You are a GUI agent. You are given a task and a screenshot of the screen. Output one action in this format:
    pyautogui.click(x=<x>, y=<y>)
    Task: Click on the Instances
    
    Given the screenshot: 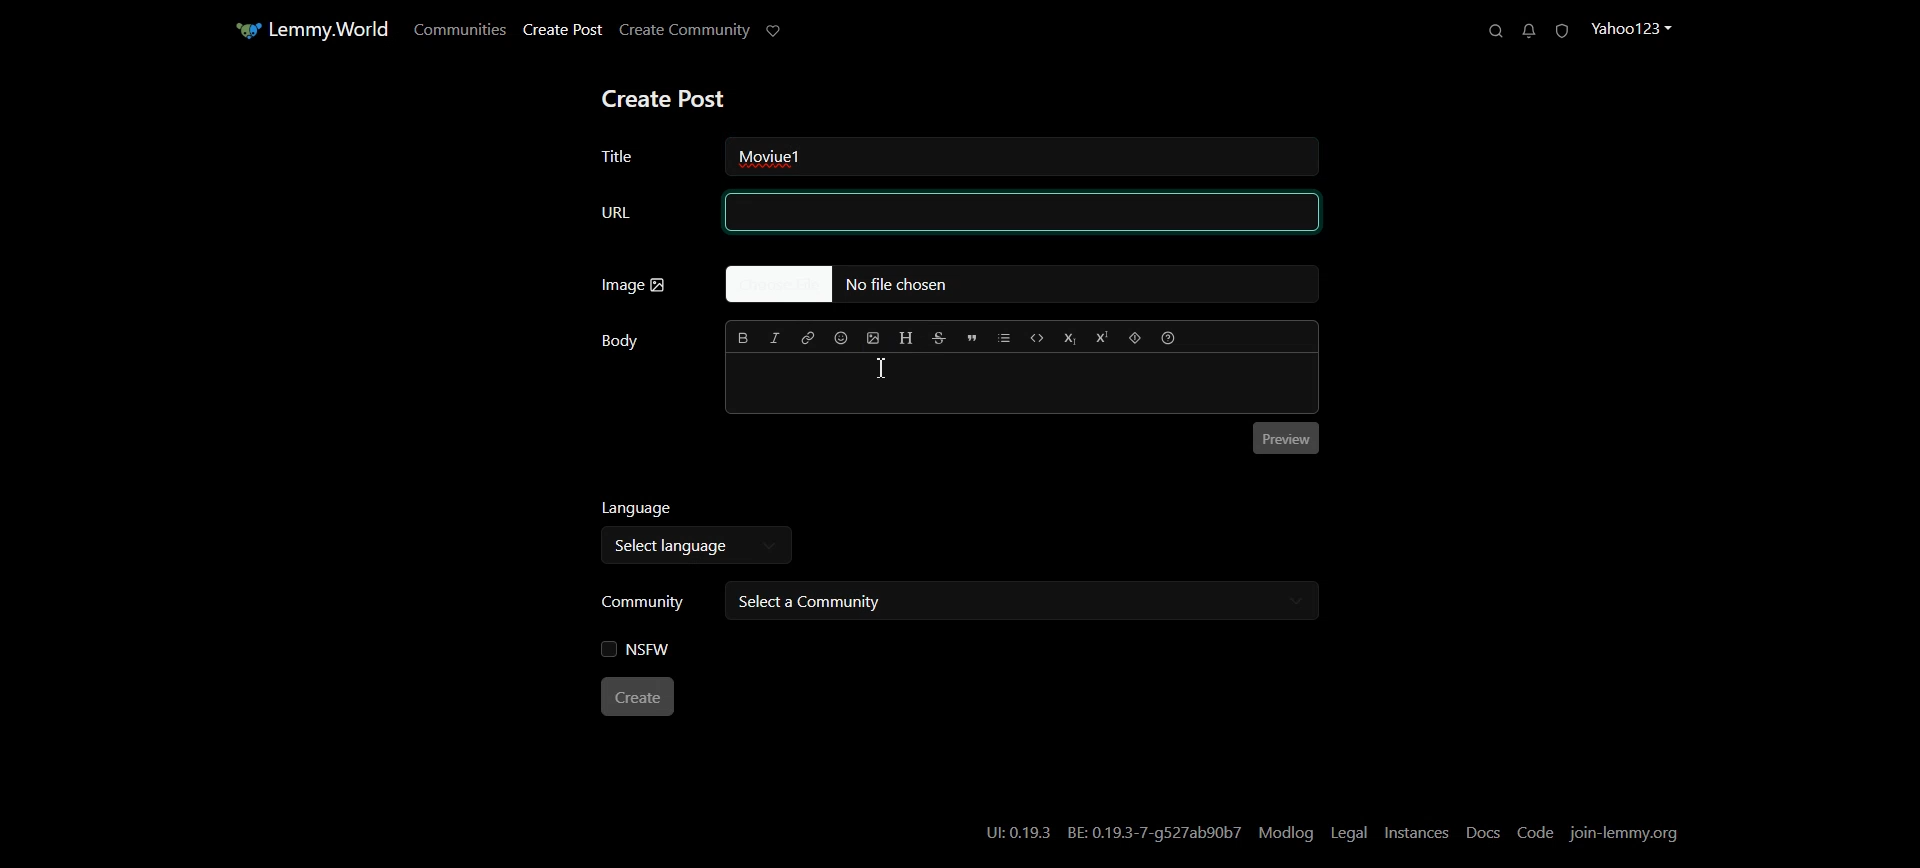 What is the action you would take?
    pyautogui.click(x=1417, y=833)
    